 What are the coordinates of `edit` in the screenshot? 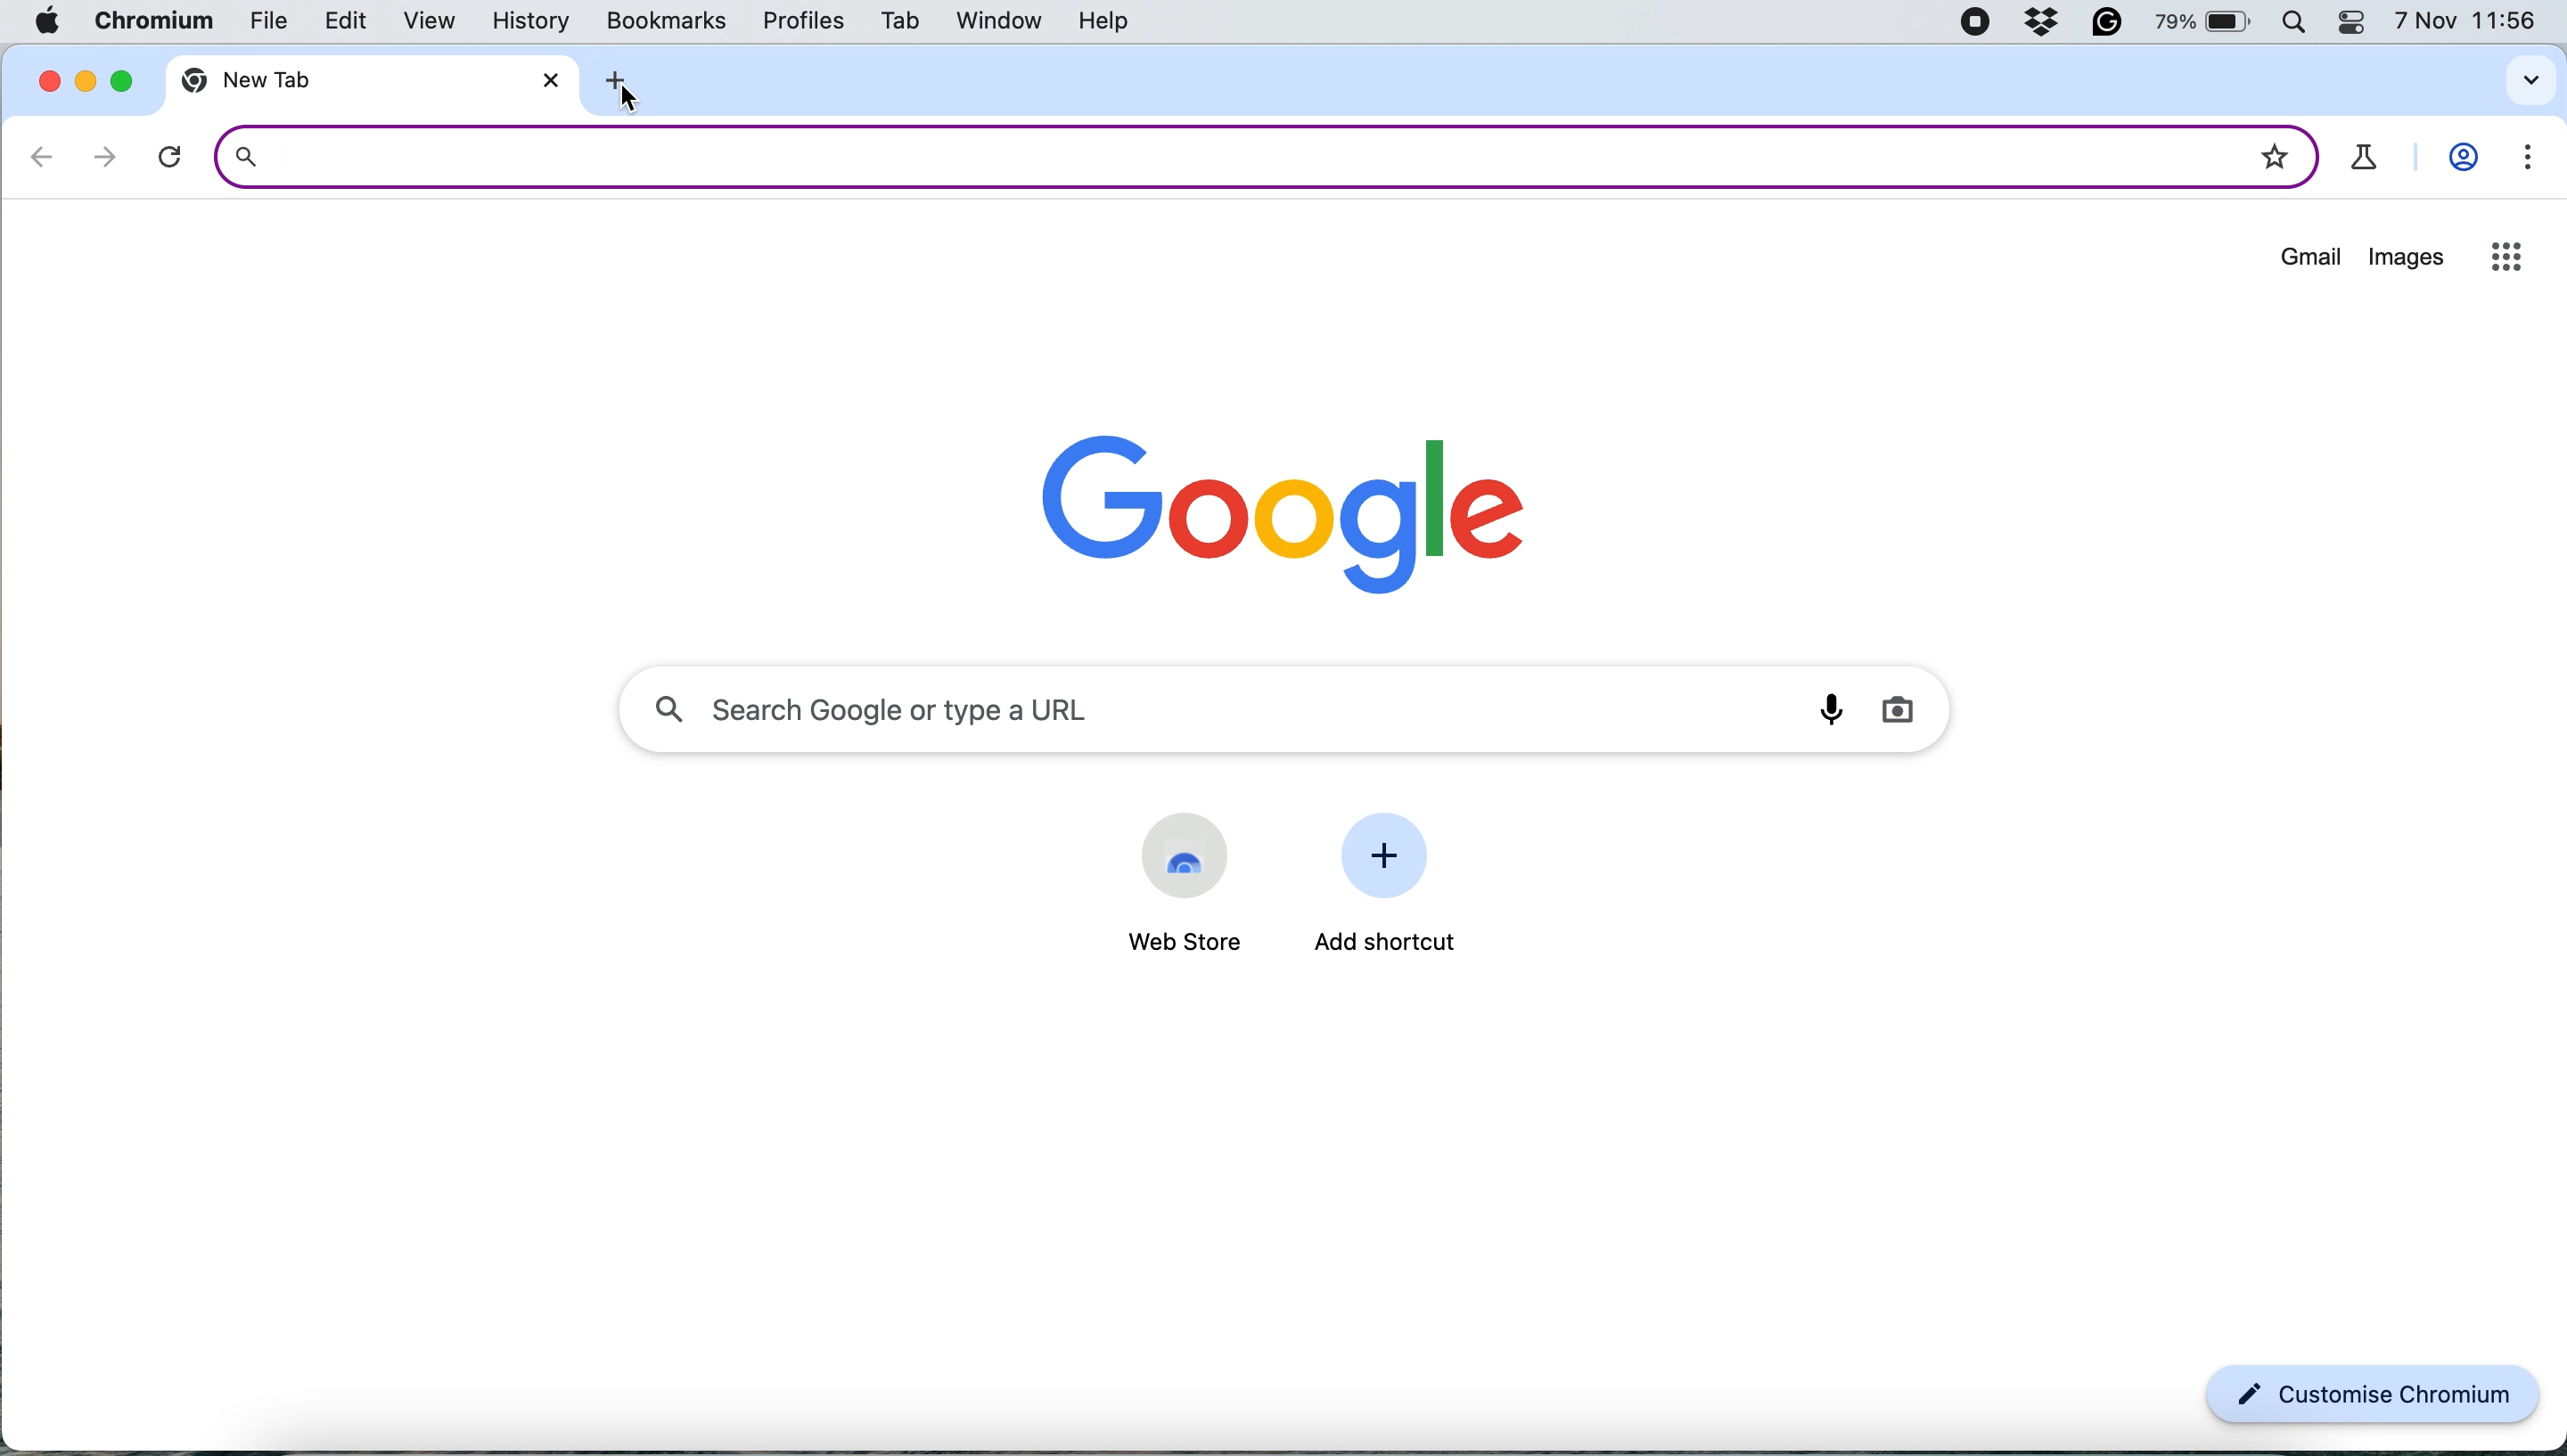 It's located at (335, 23).